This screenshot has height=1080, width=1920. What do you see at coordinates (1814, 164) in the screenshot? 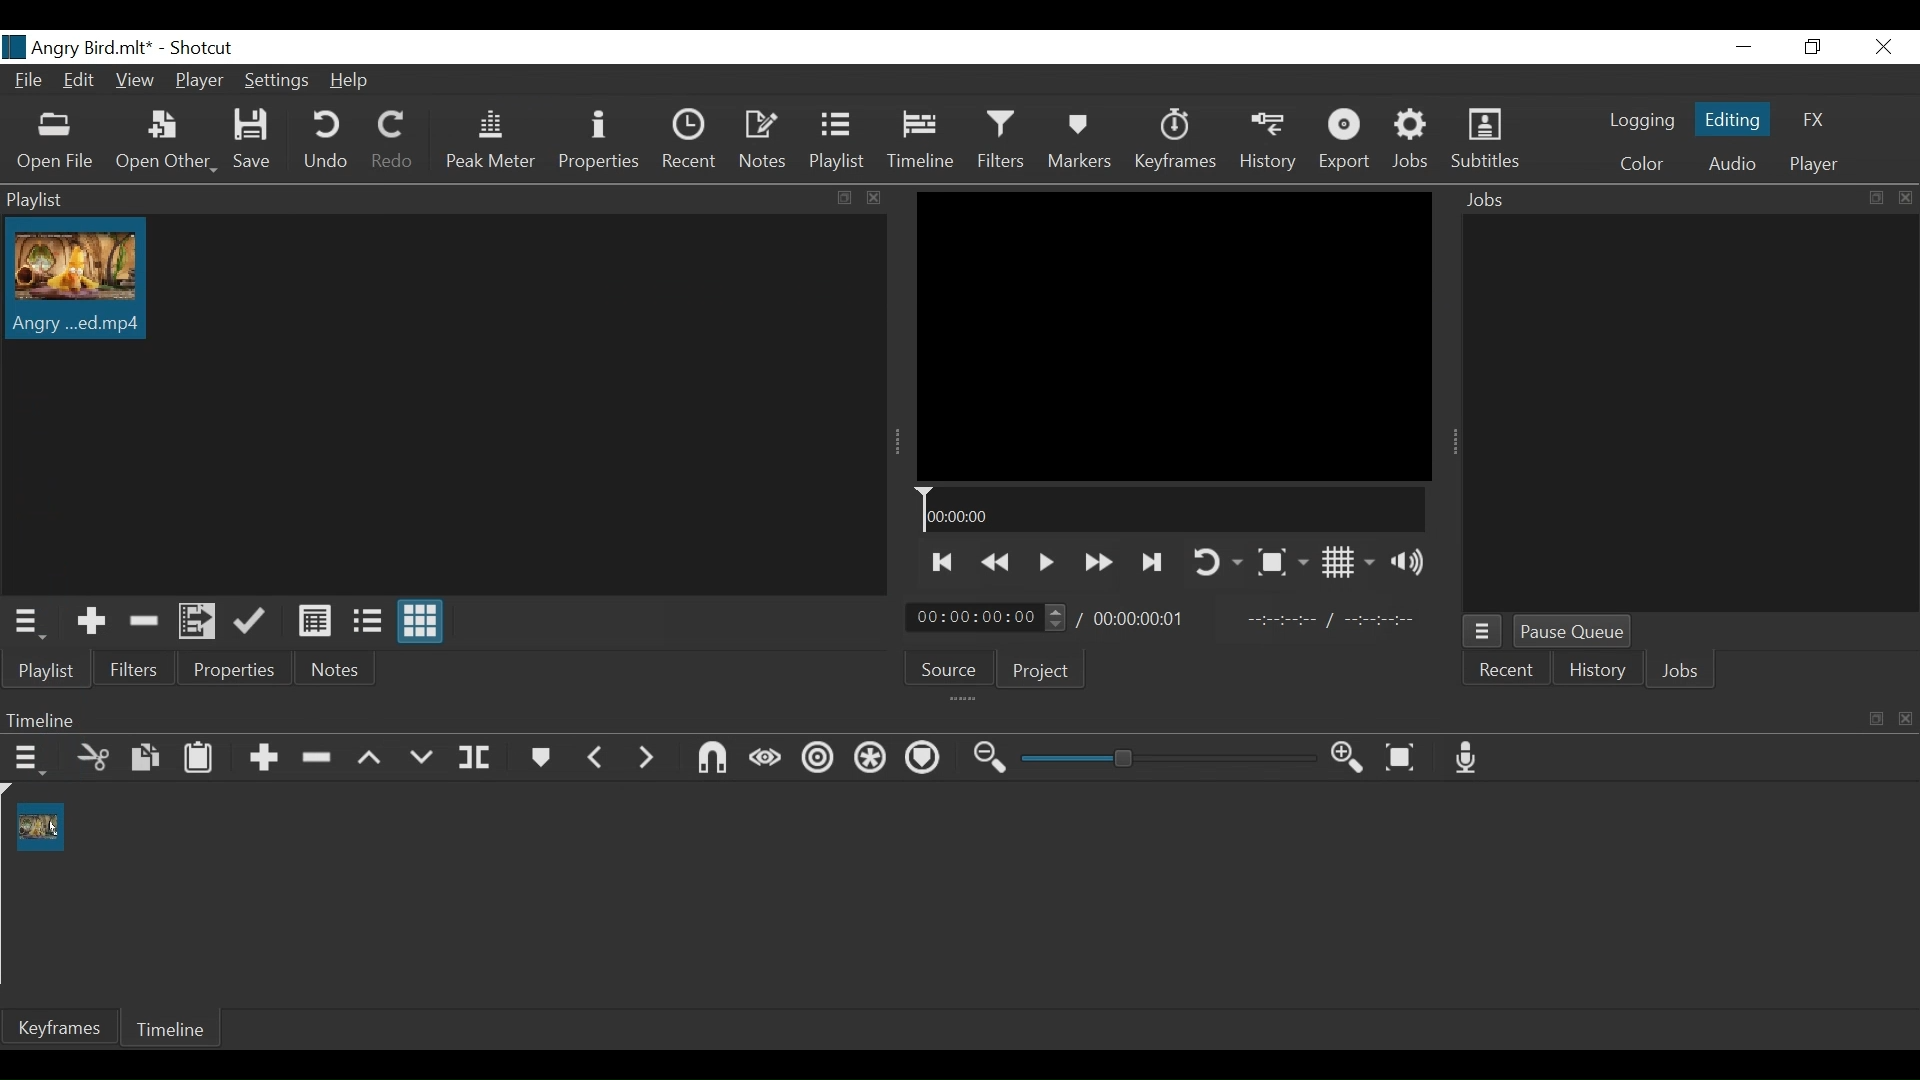
I see `player` at bounding box center [1814, 164].